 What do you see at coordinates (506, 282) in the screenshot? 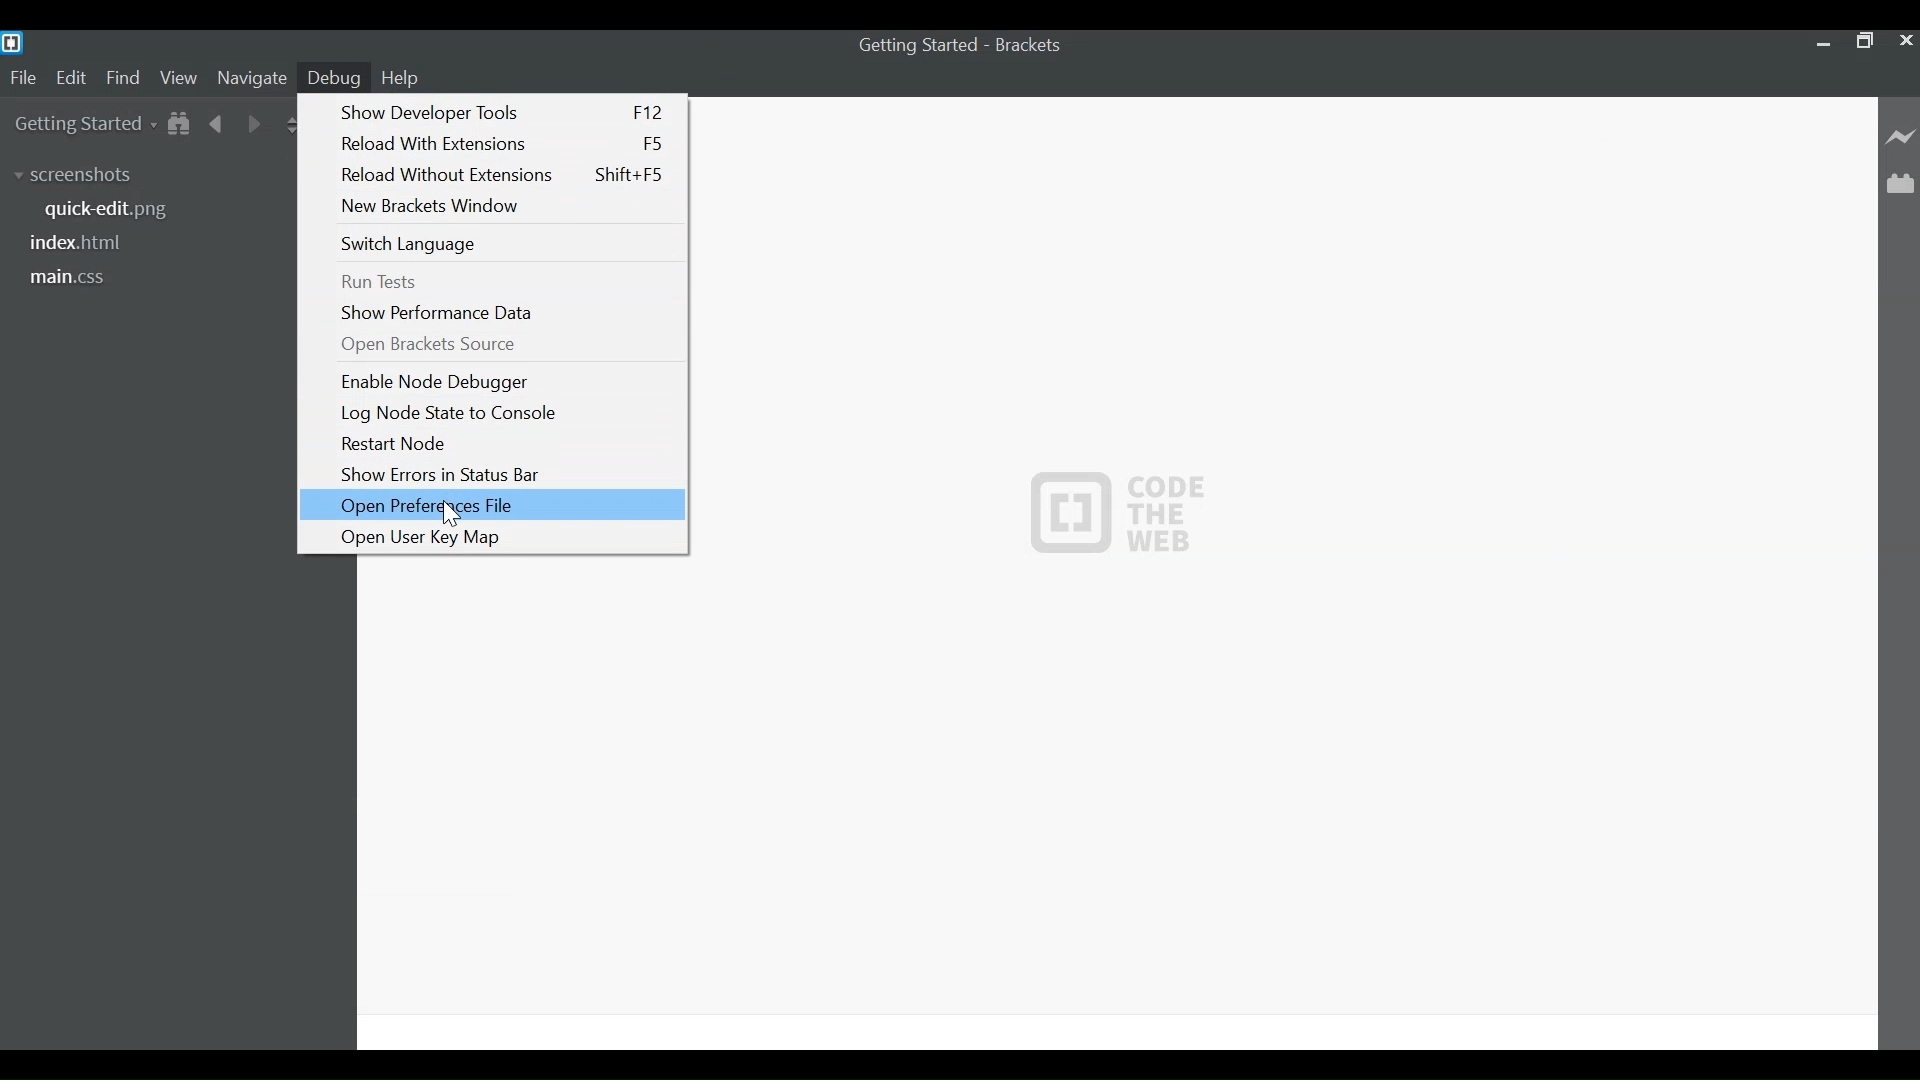
I see `Run Tests` at bounding box center [506, 282].